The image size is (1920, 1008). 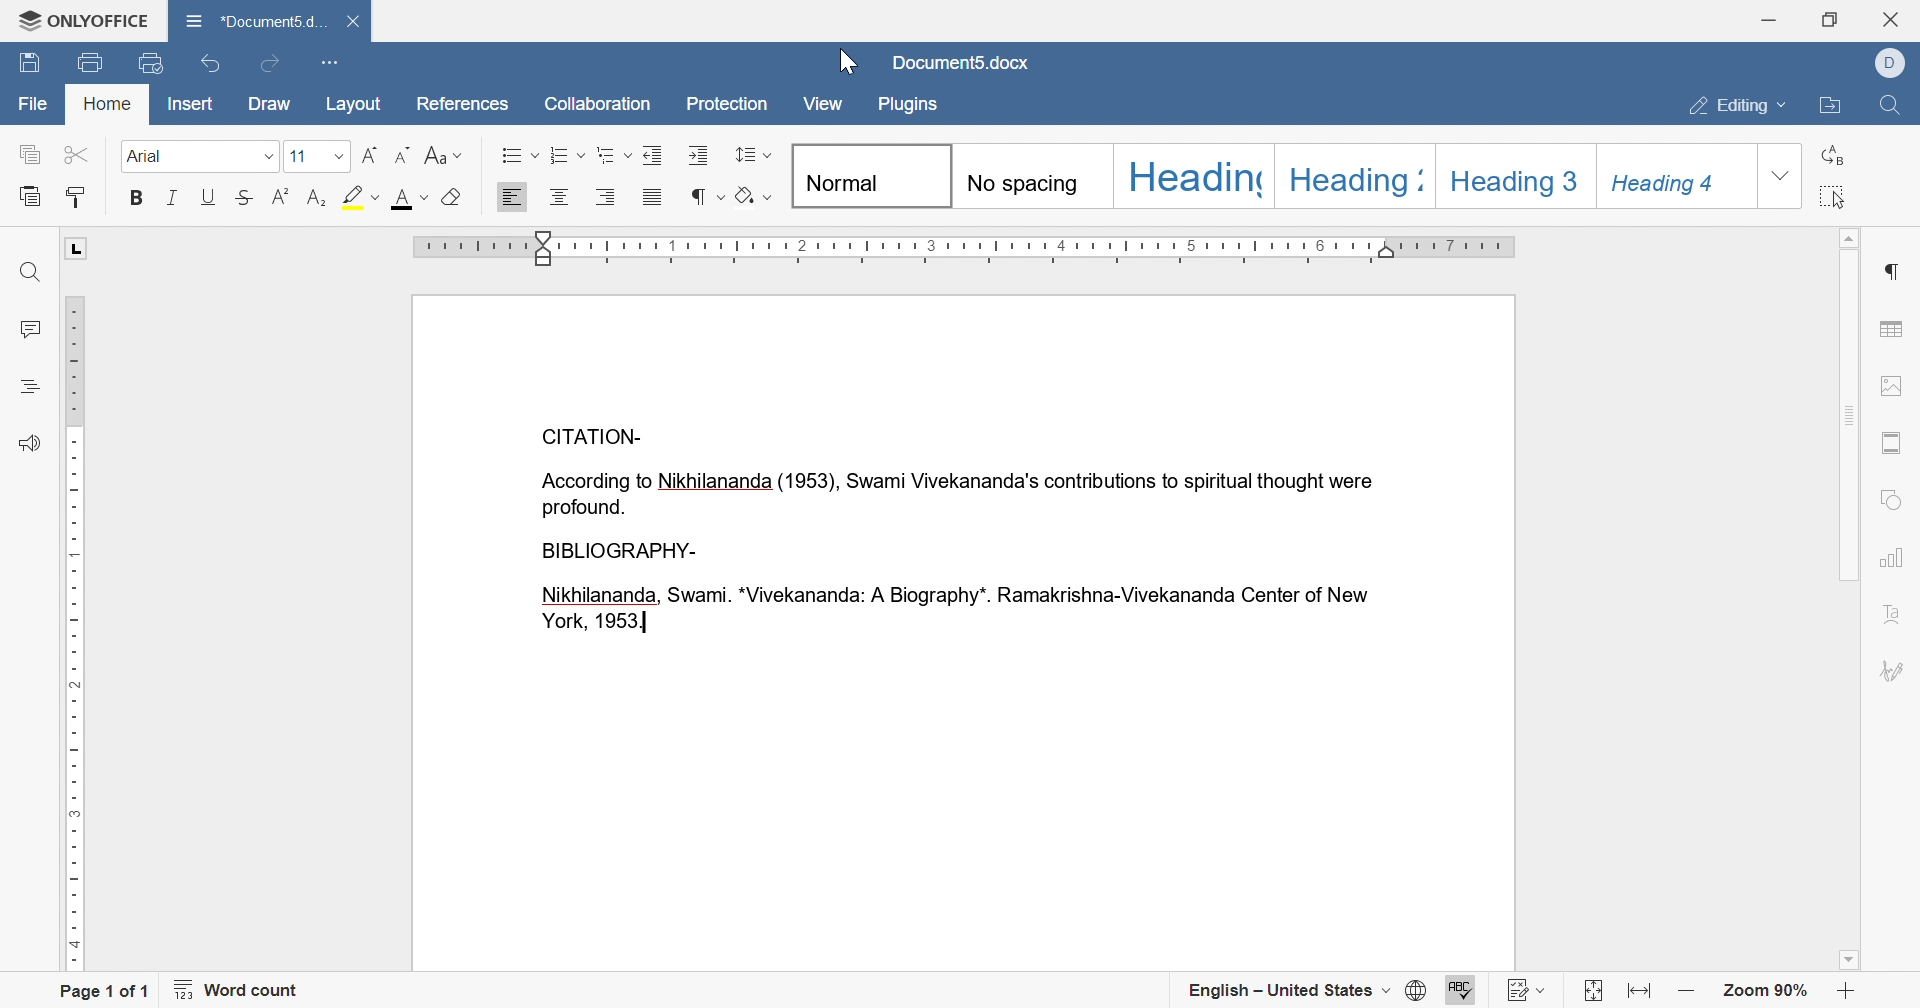 What do you see at coordinates (870, 176) in the screenshot?
I see `Normal` at bounding box center [870, 176].